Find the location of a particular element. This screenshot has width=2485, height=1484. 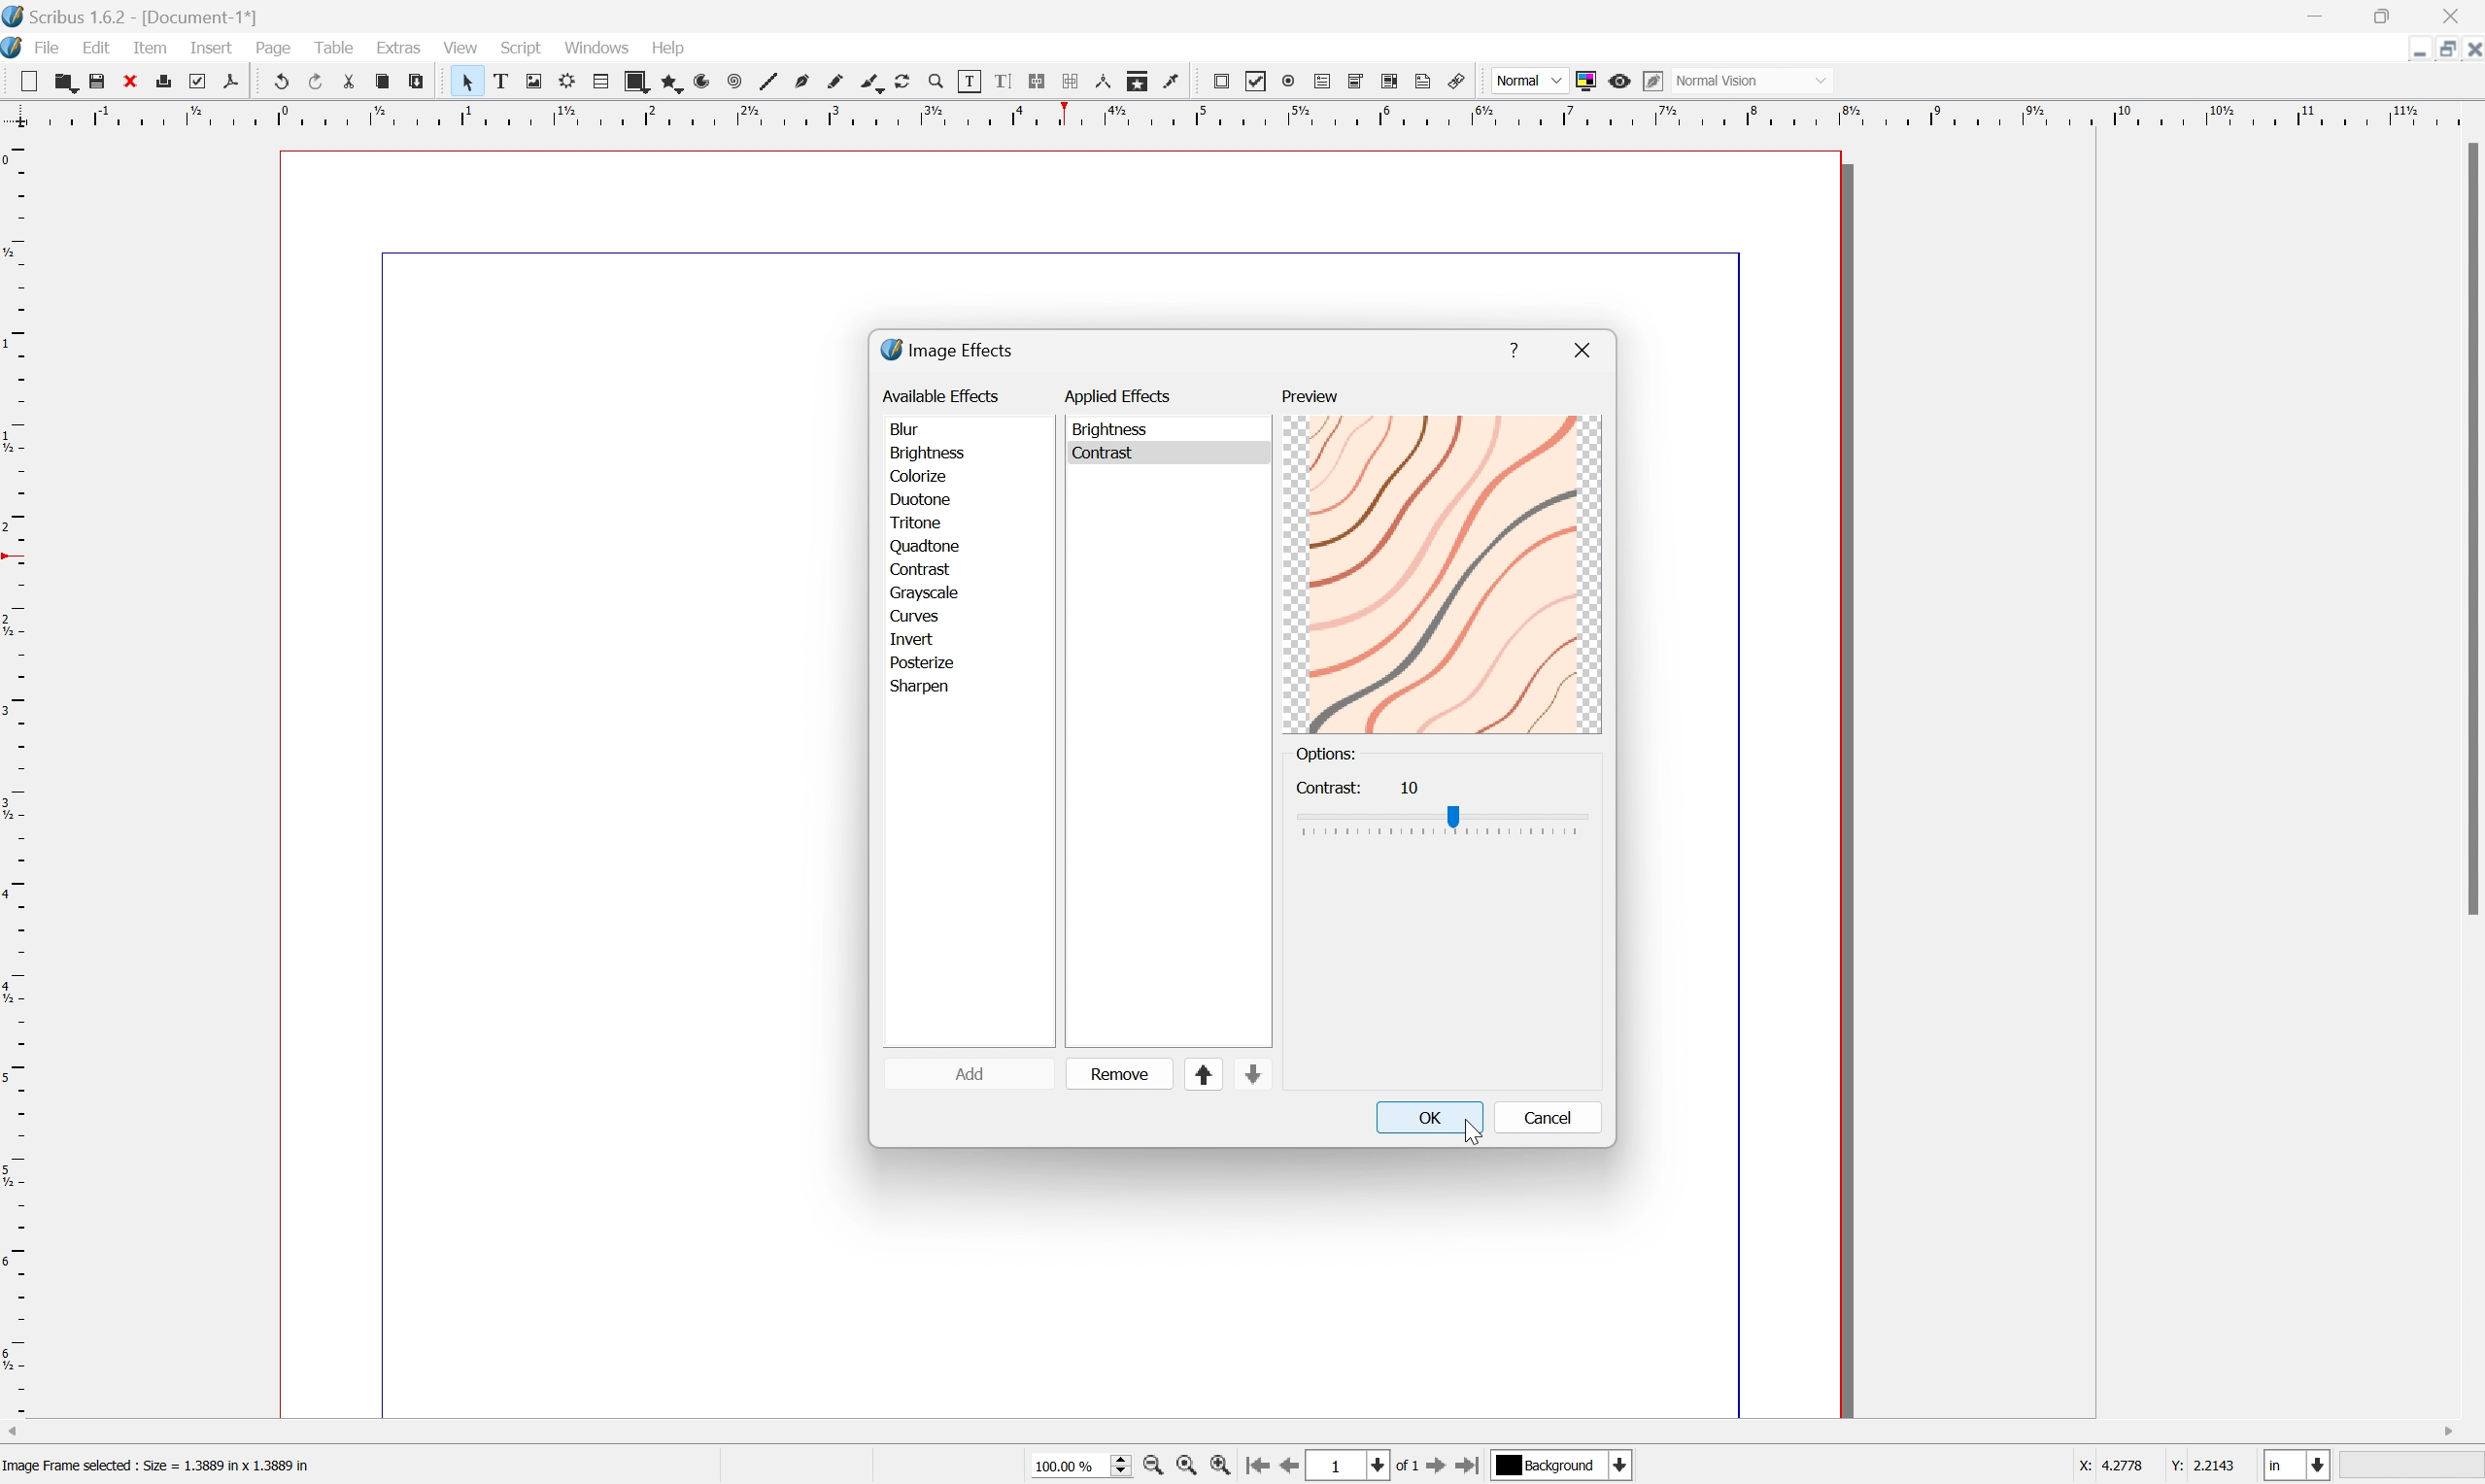

Shape is located at coordinates (639, 80).